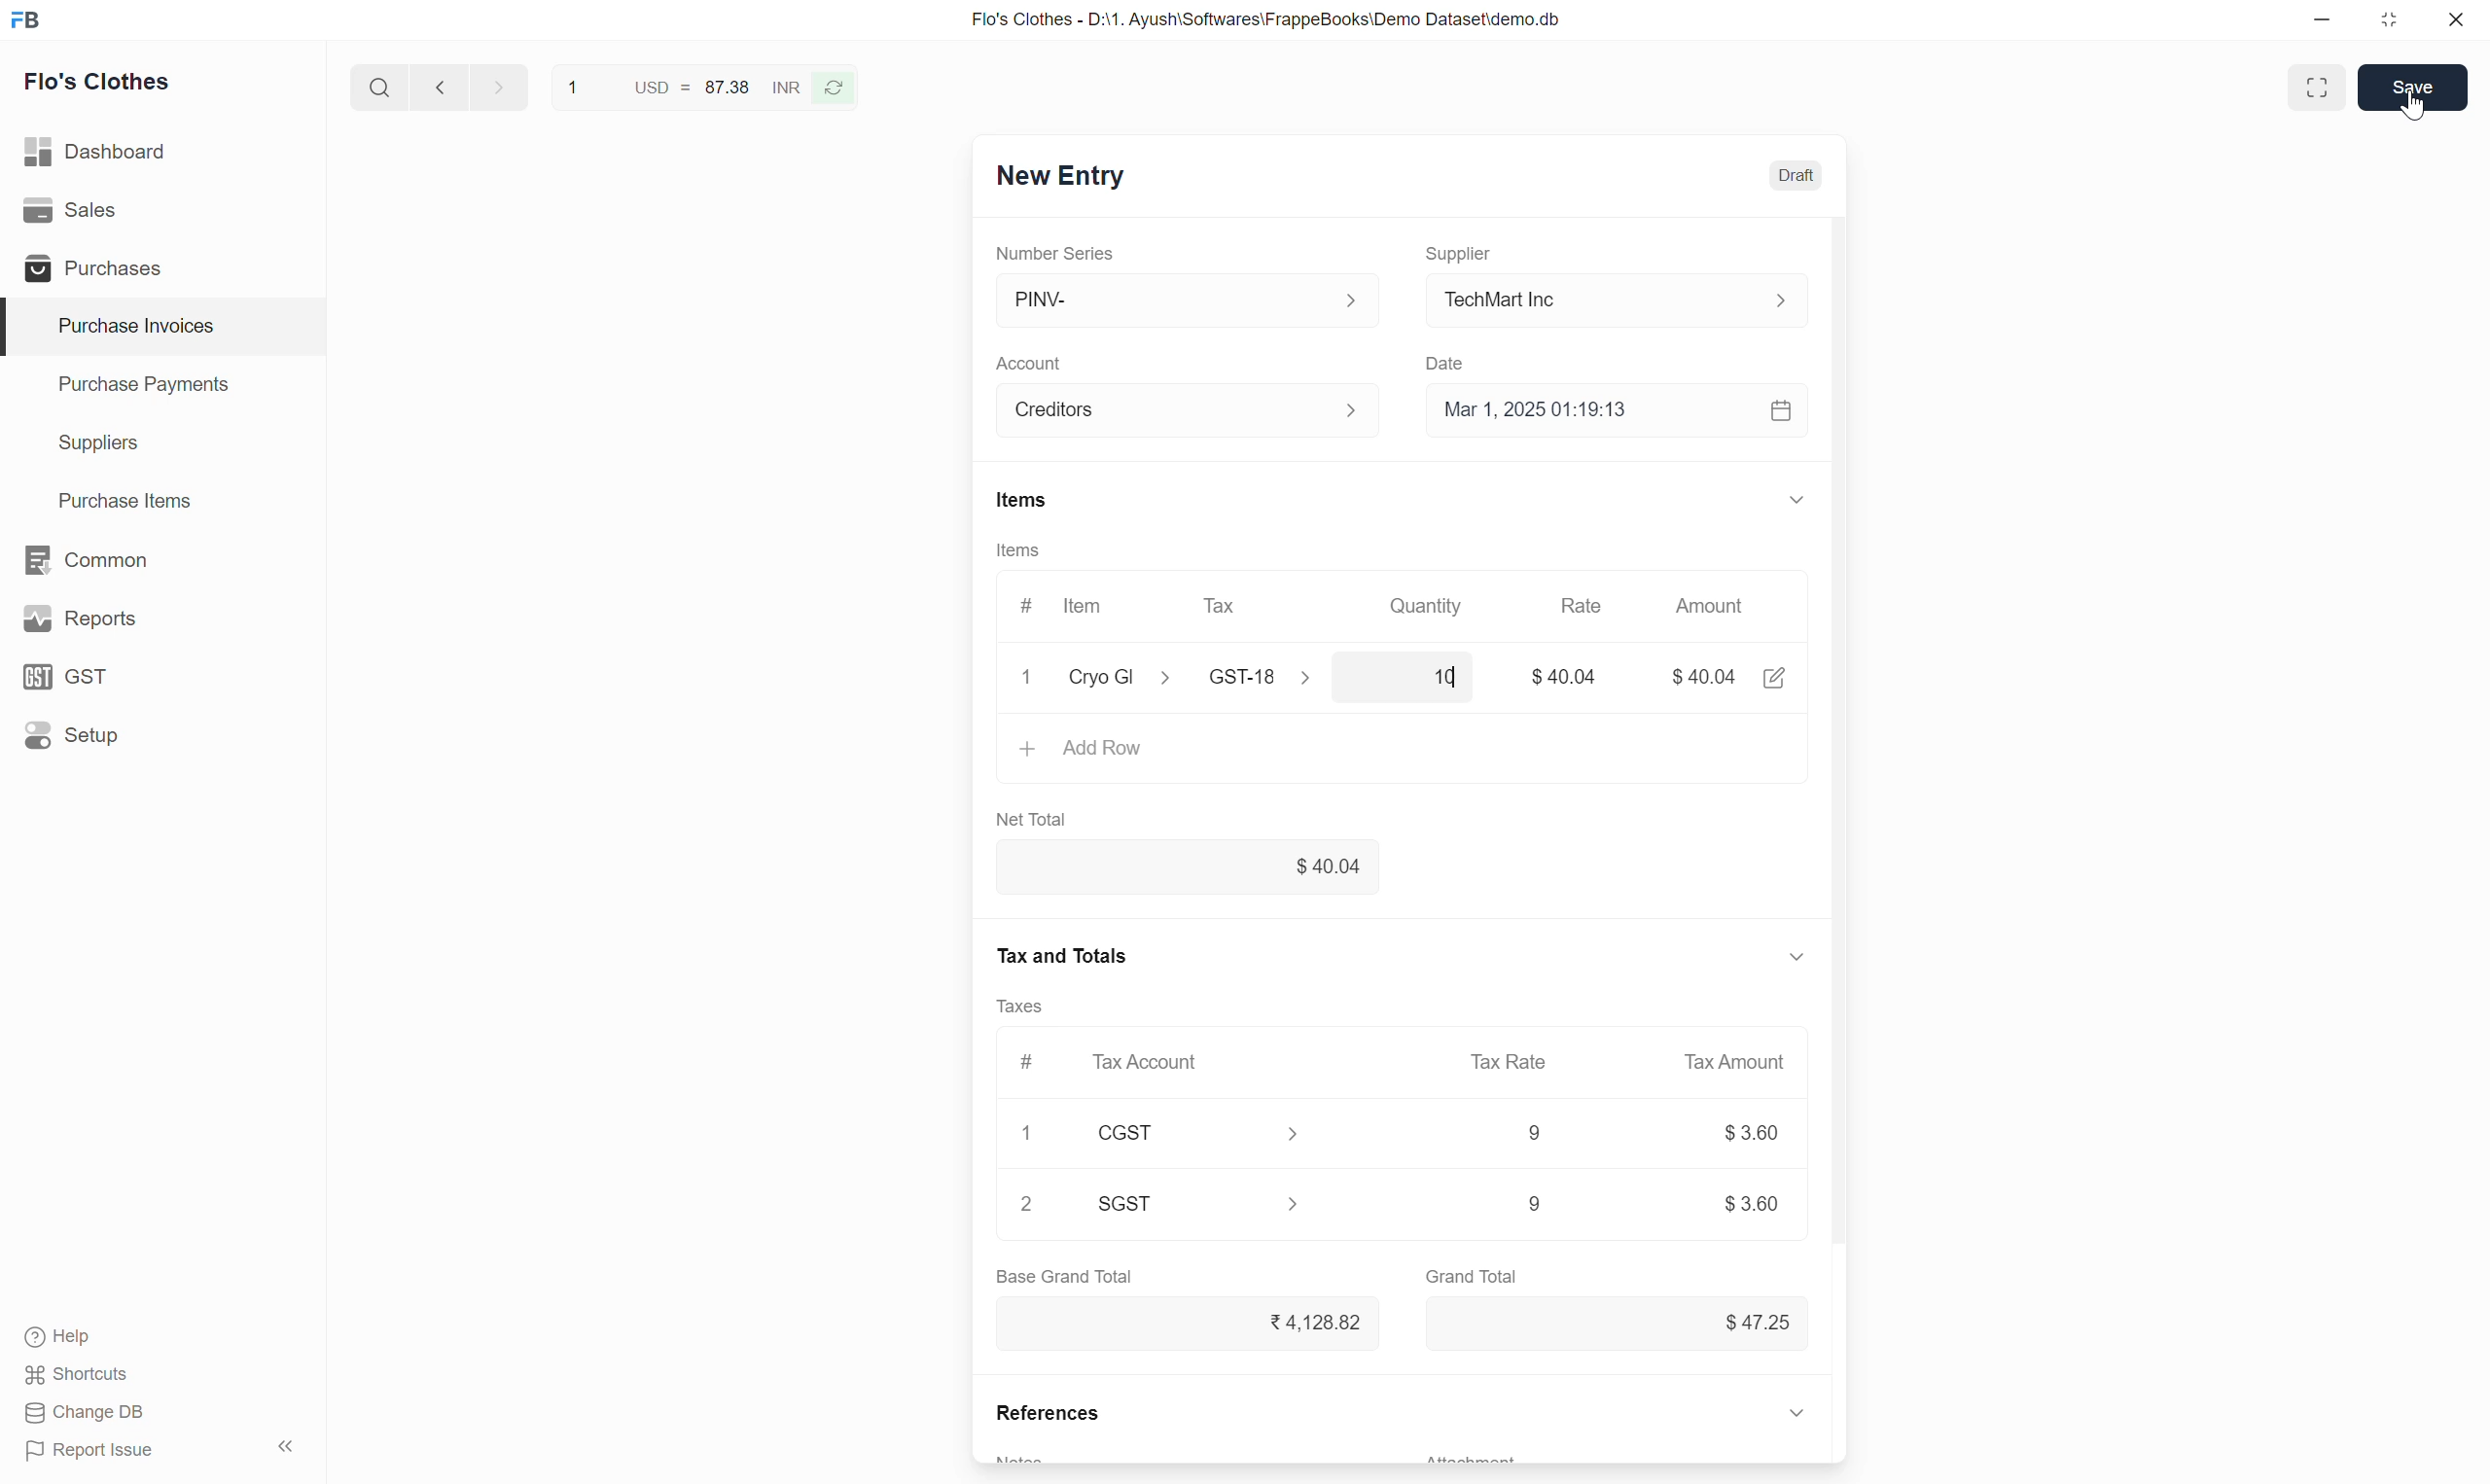 Image resolution: width=2490 pixels, height=1484 pixels. Describe the element at coordinates (436, 88) in the screenshot. I see `next` at that location.